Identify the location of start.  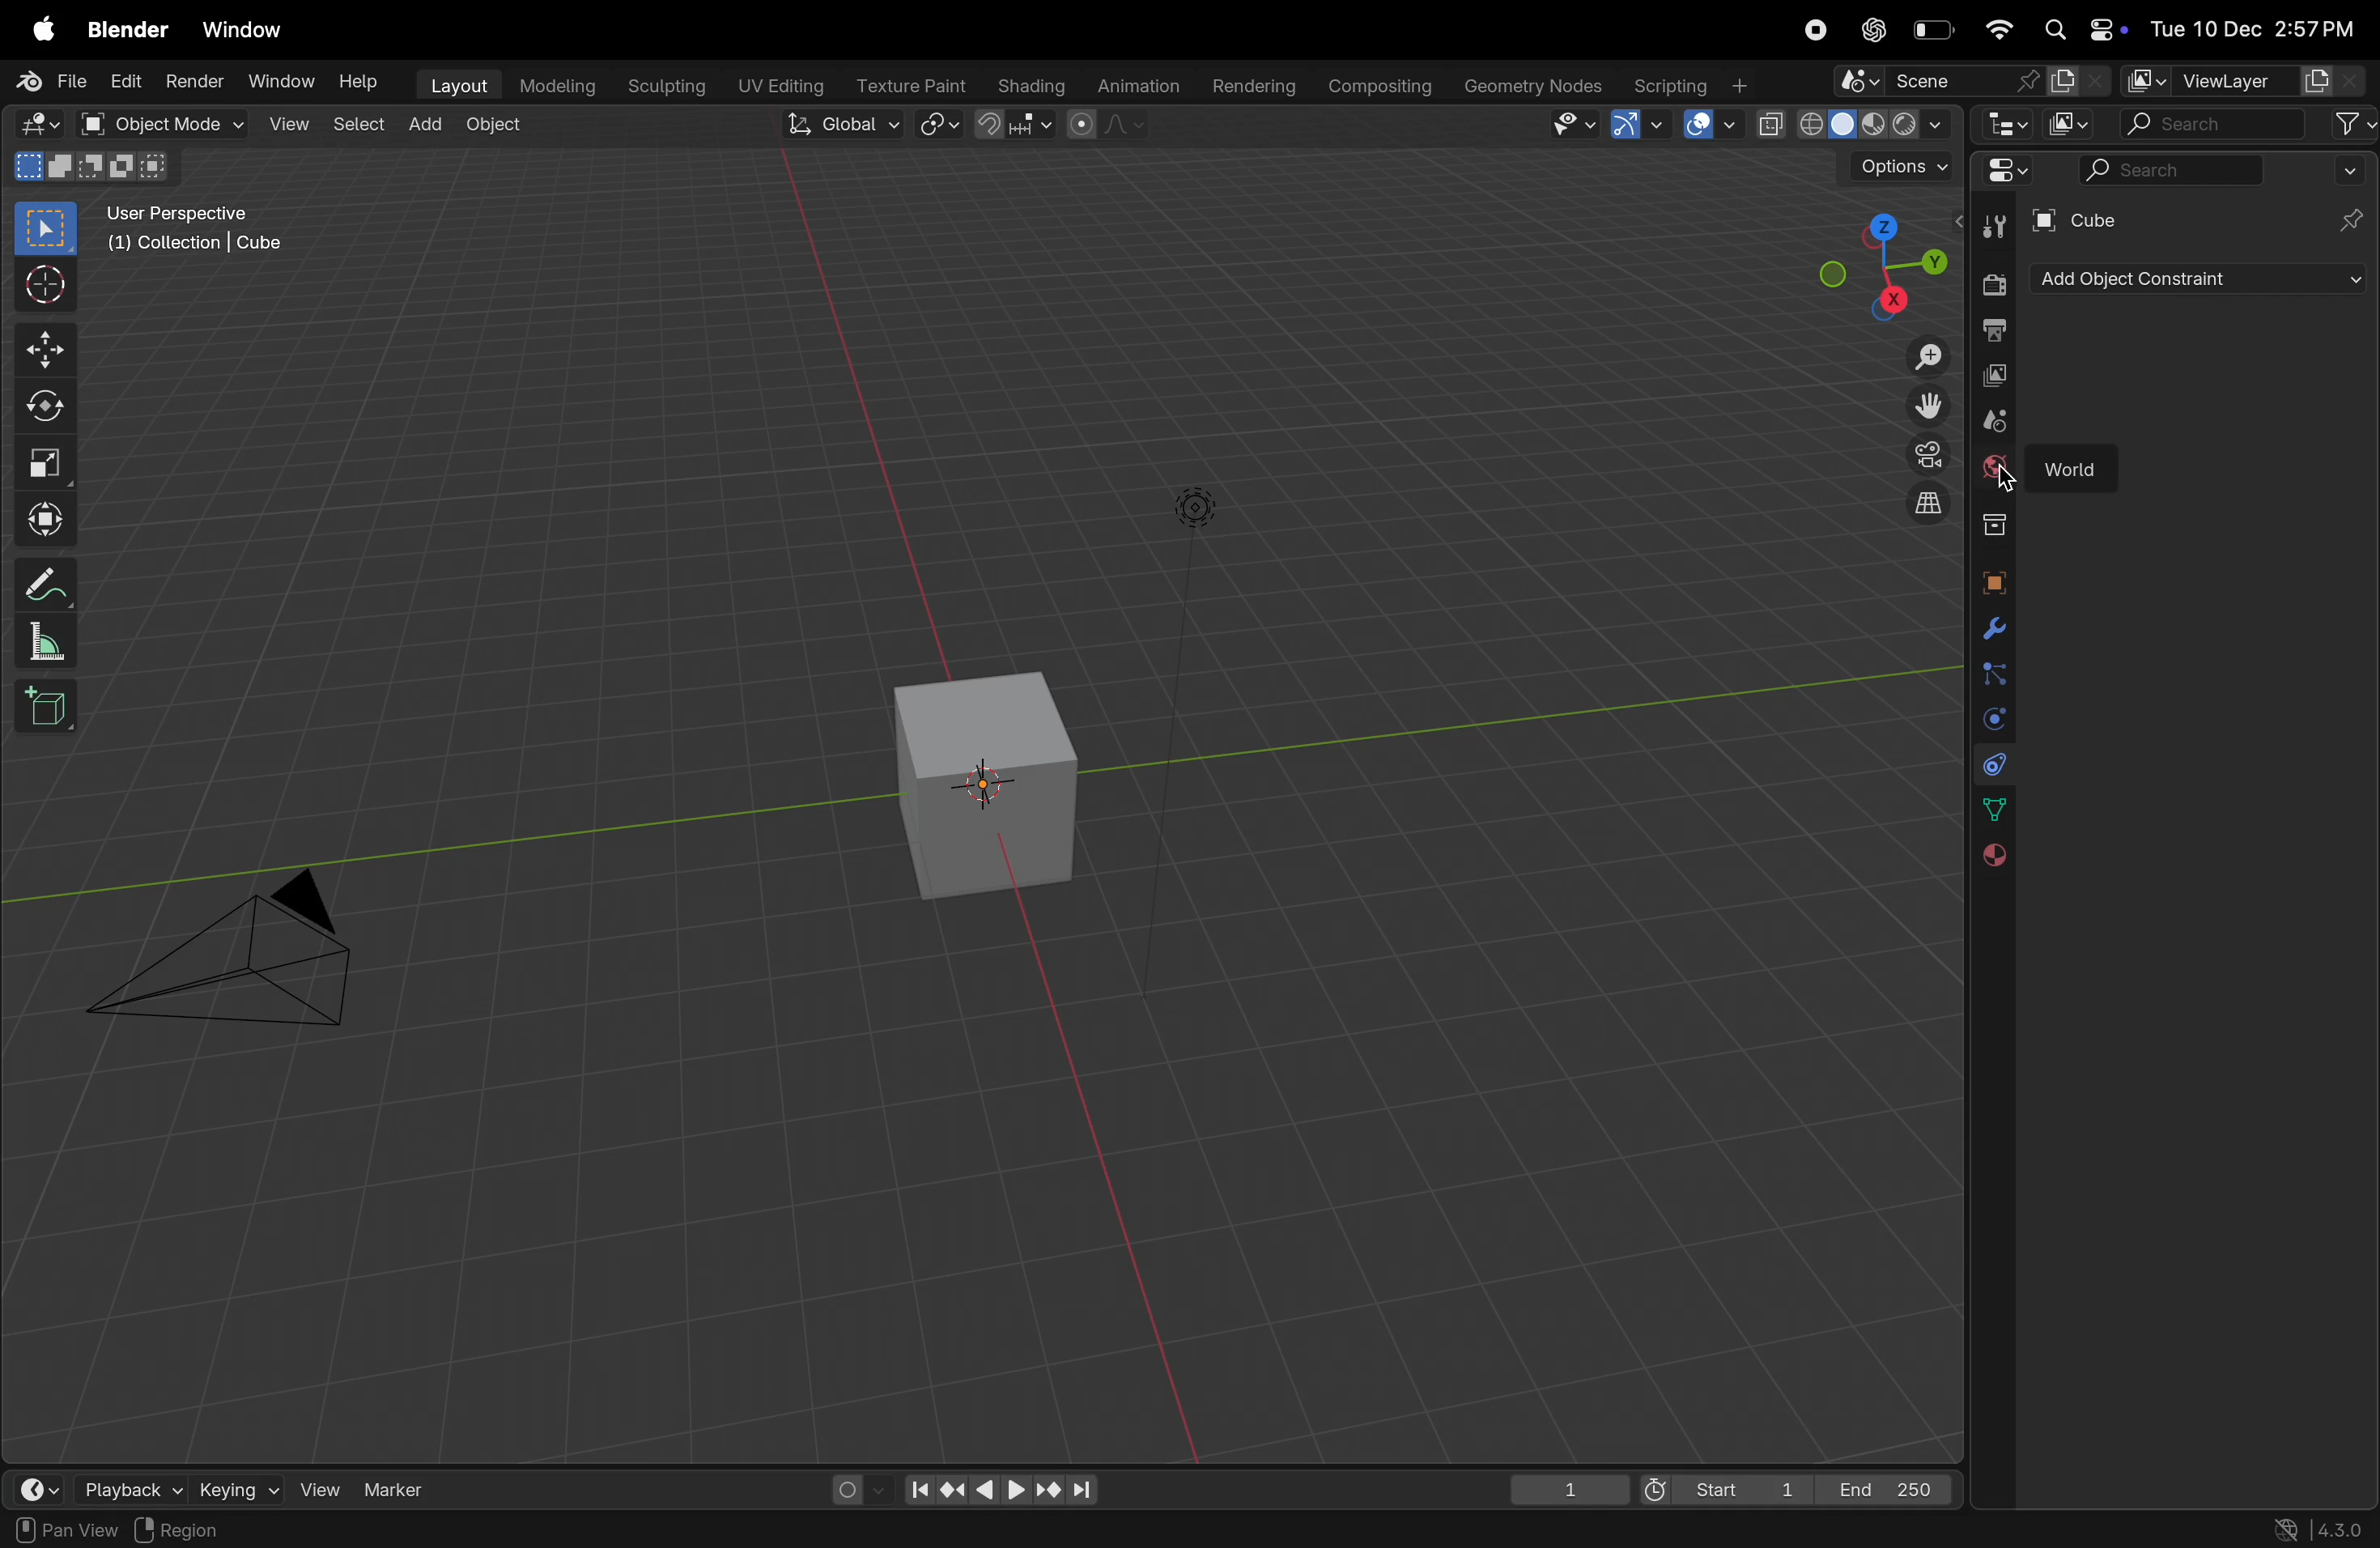
(1719, 1483).